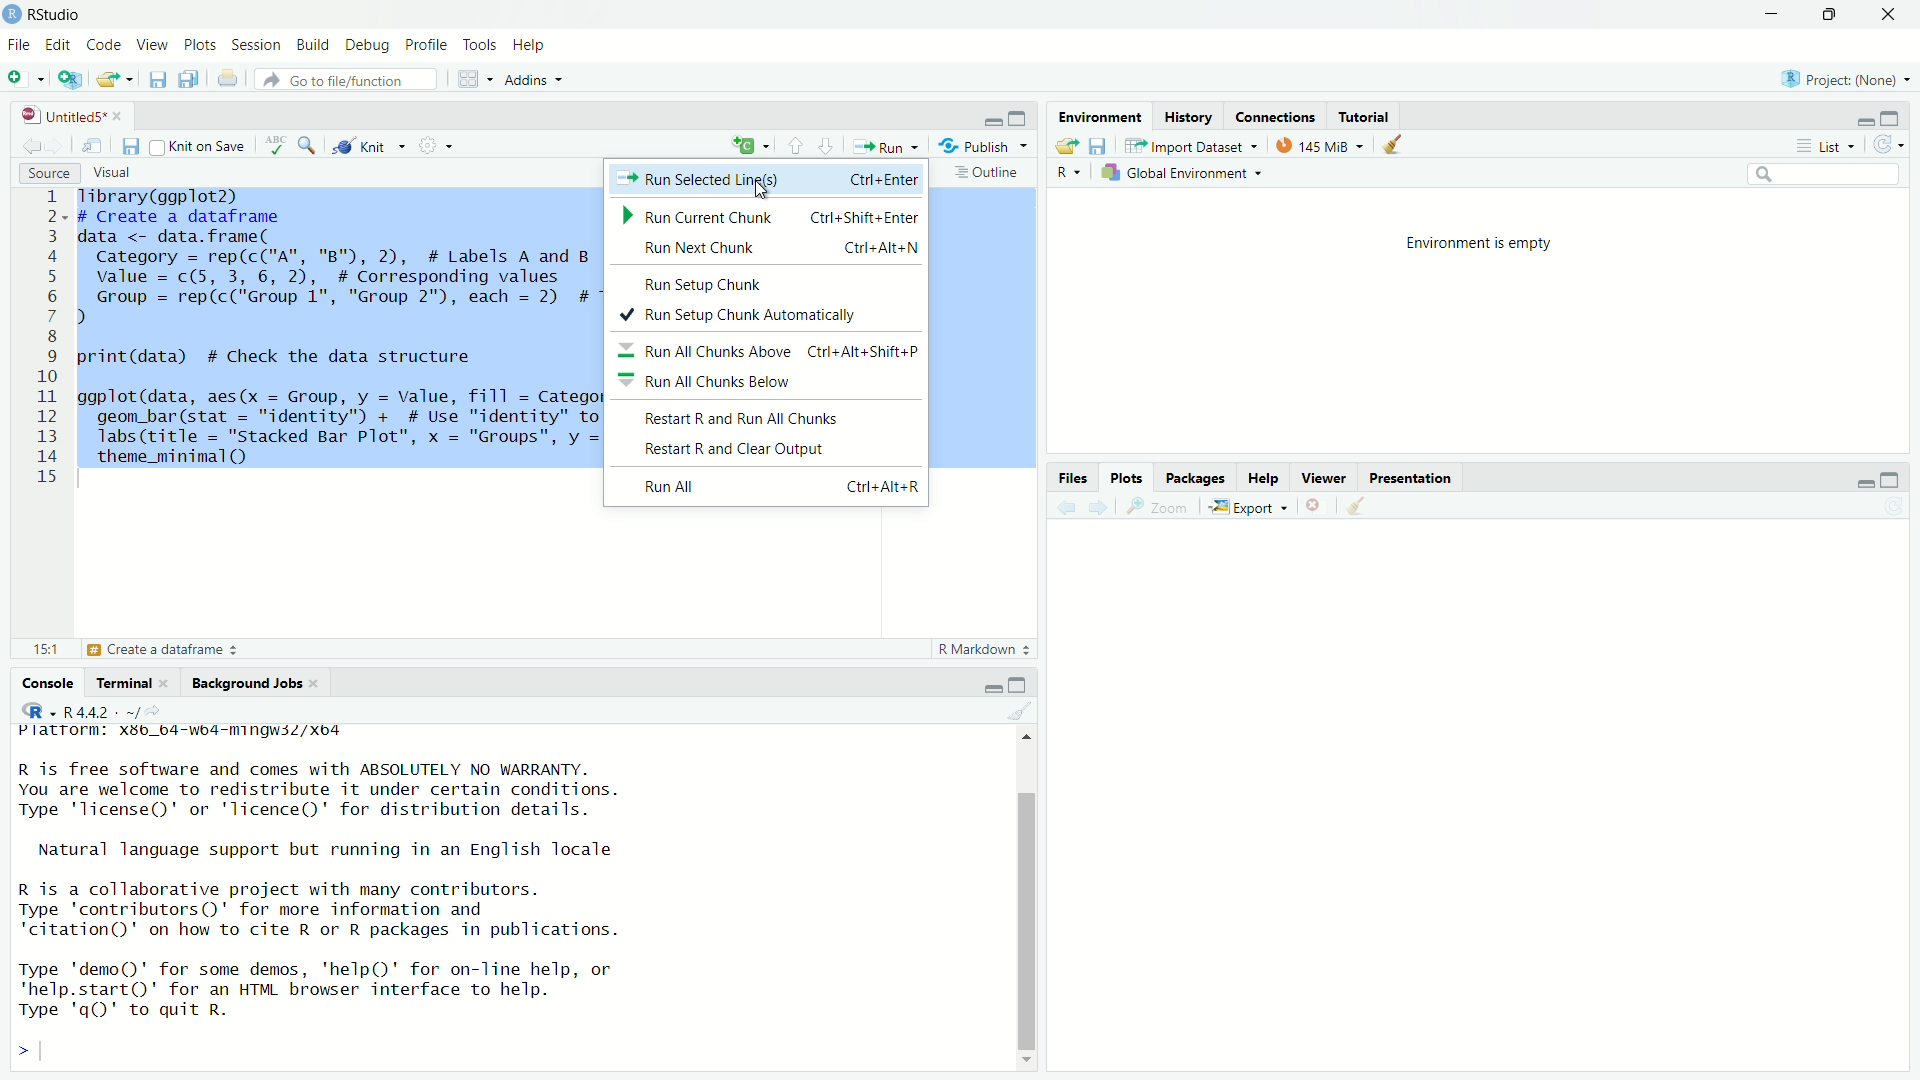 This screenshot has width=1920, height=1080. Describe the element at coordinates (1809, 174) in the screenshot. I see `Search bar` at that location.